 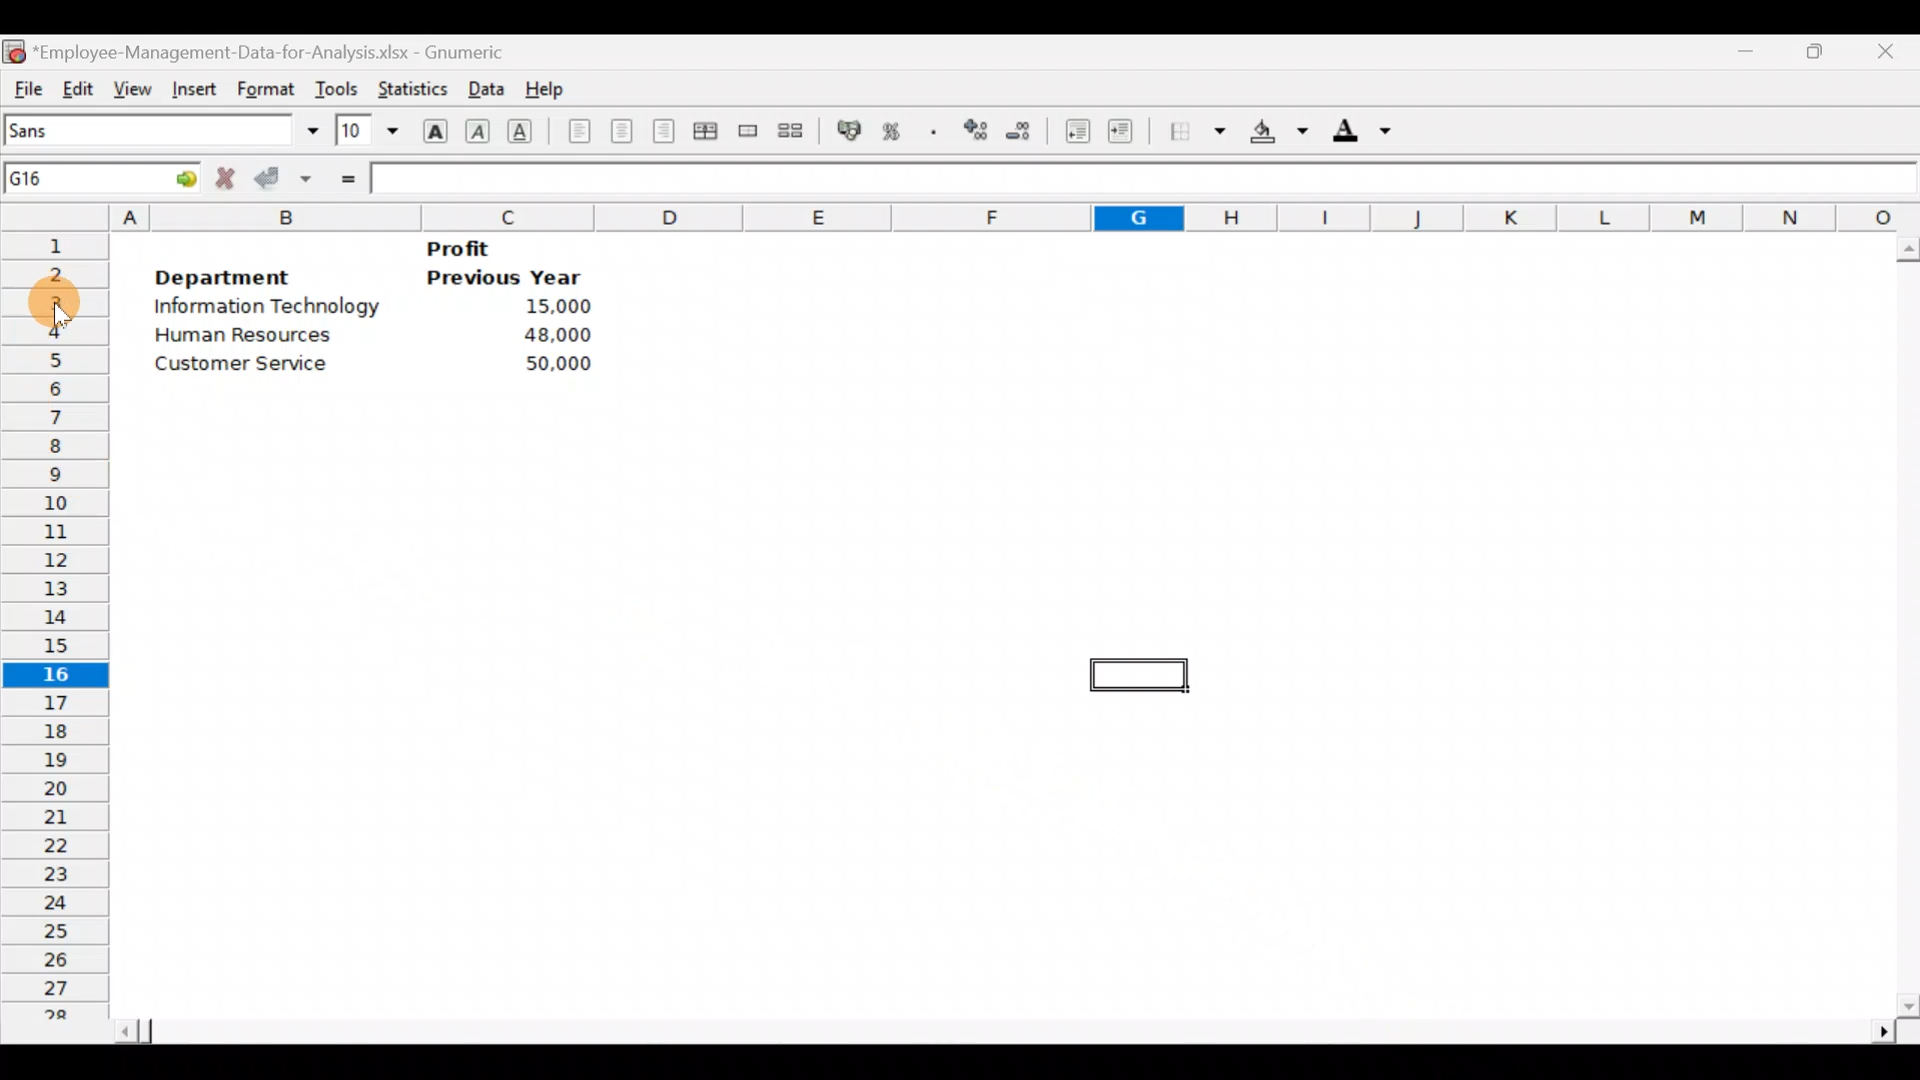 What do you see at coordinates (546, 85) in the screenshot?
I see `Help` at bounding box center [546, 85].